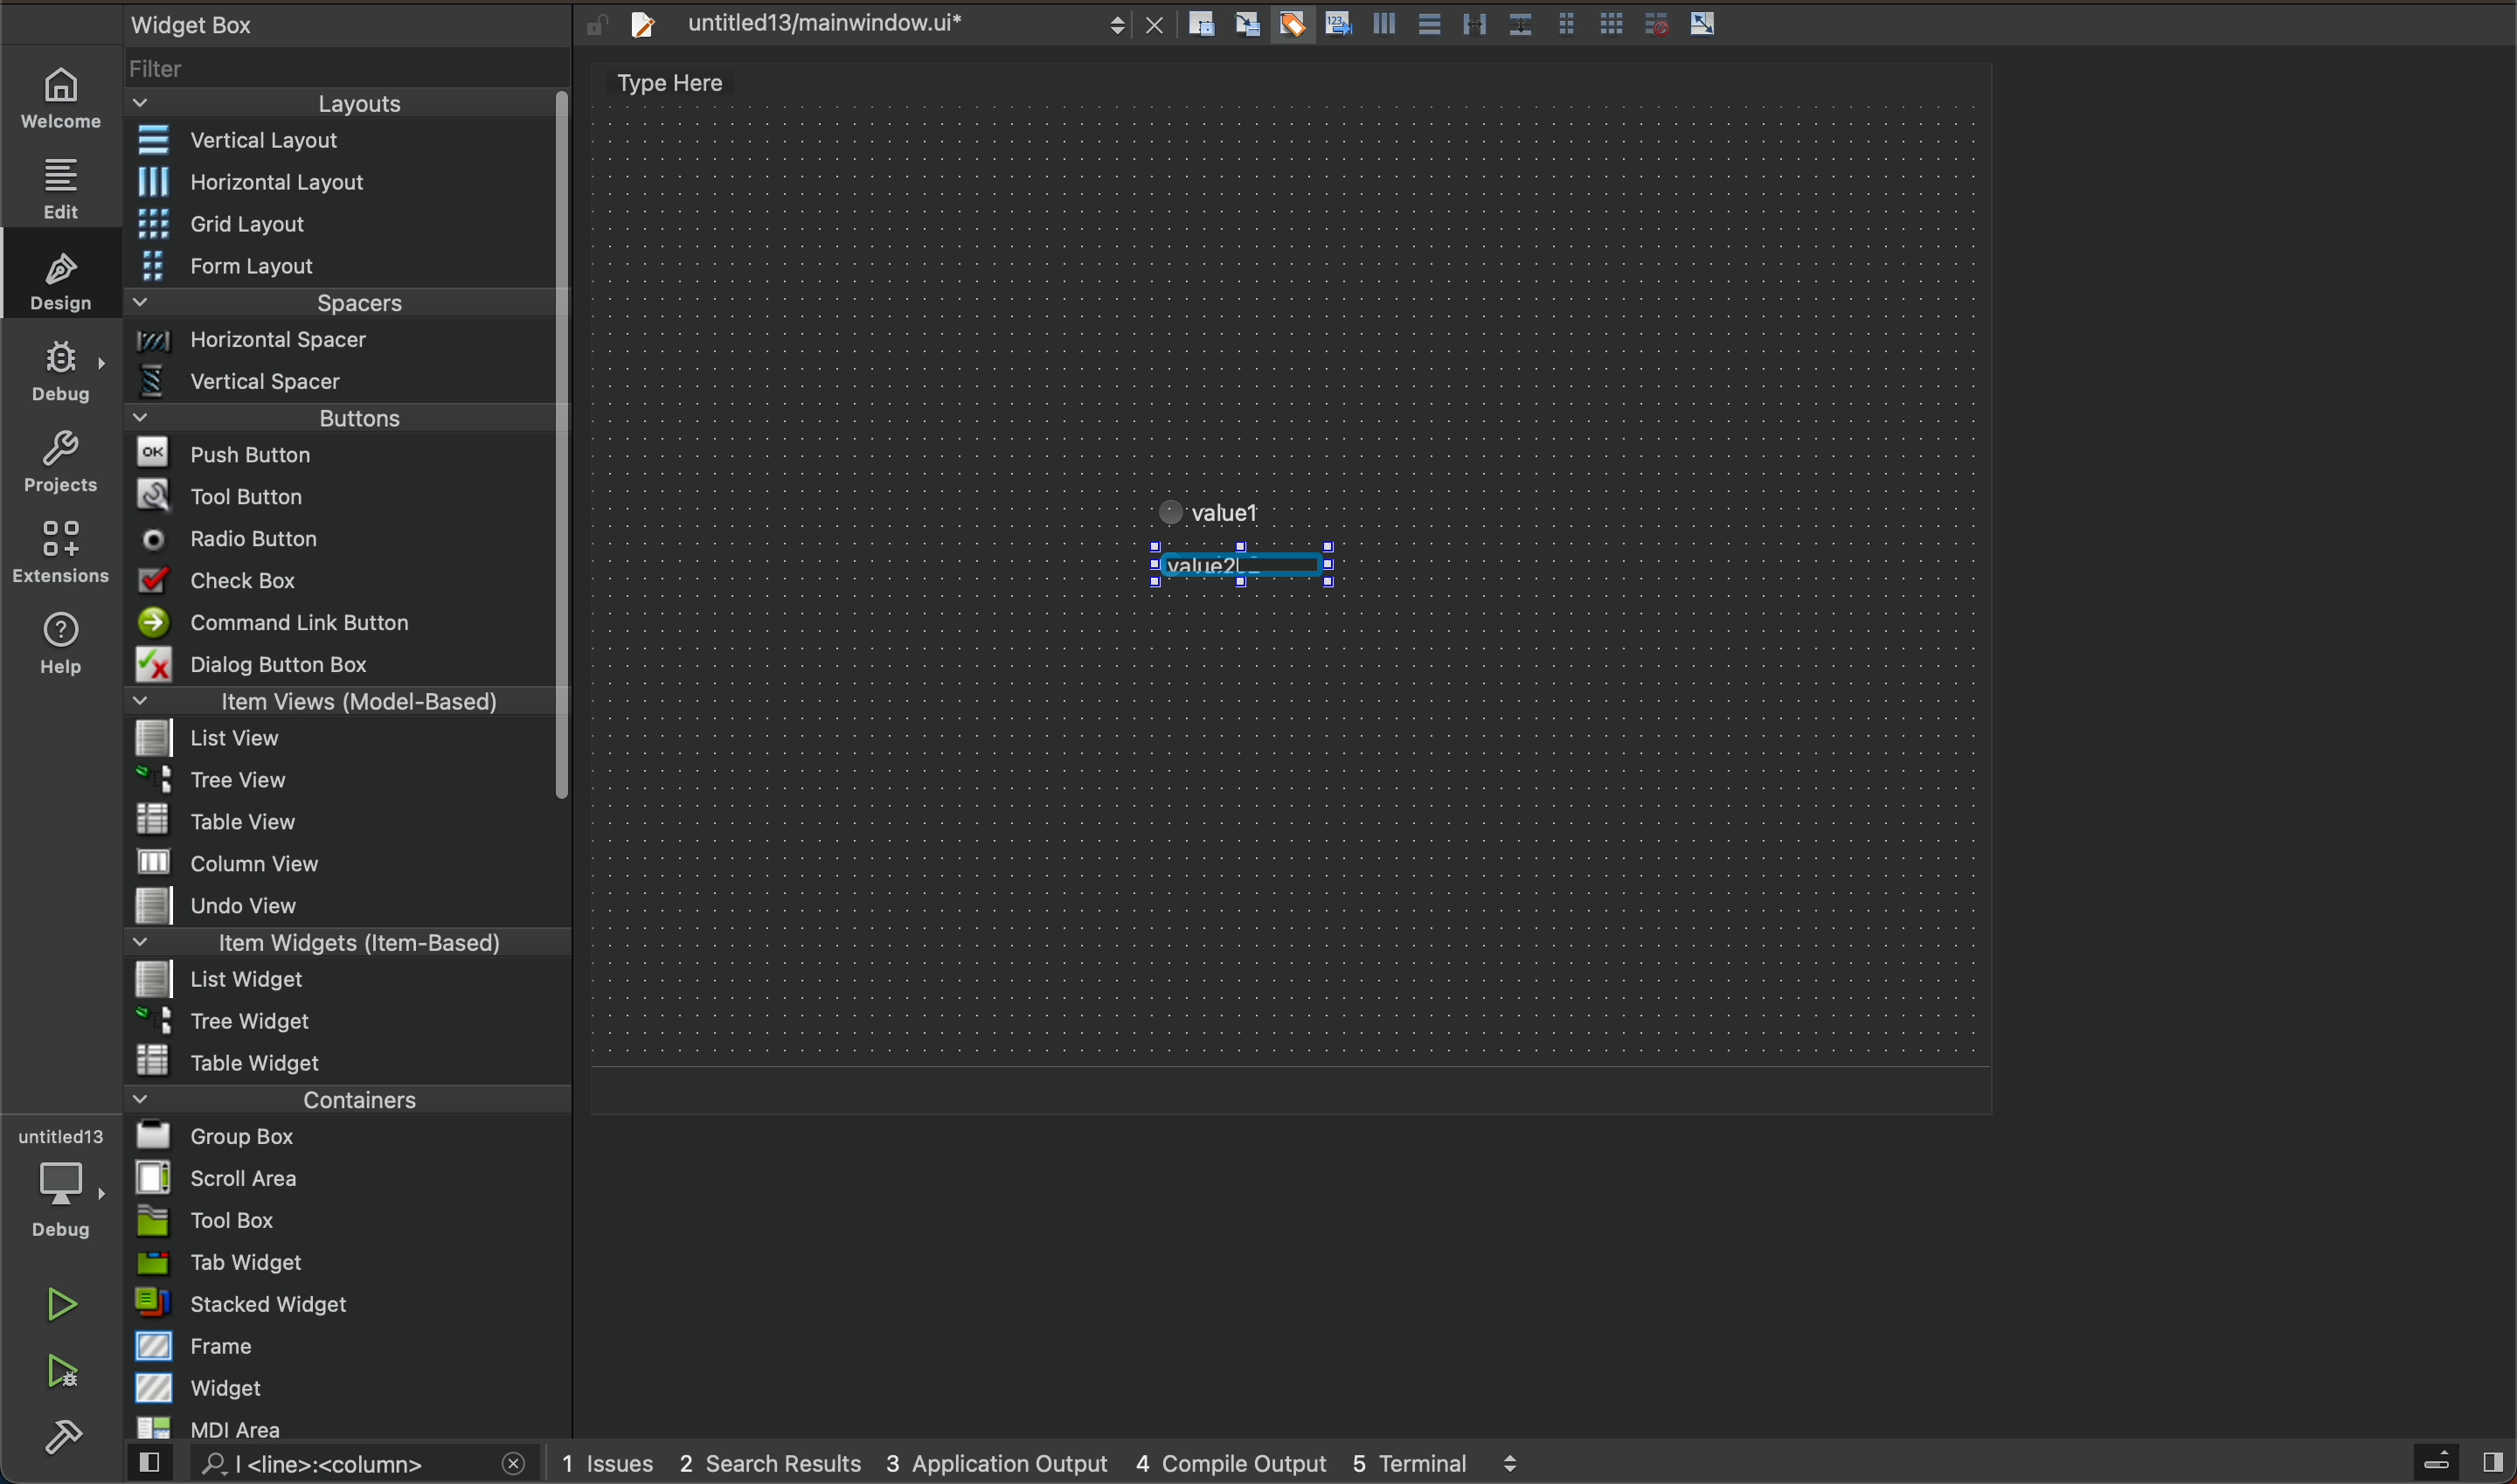 The image size is (2517, 1484). I want to click on , so click(1704, 25).